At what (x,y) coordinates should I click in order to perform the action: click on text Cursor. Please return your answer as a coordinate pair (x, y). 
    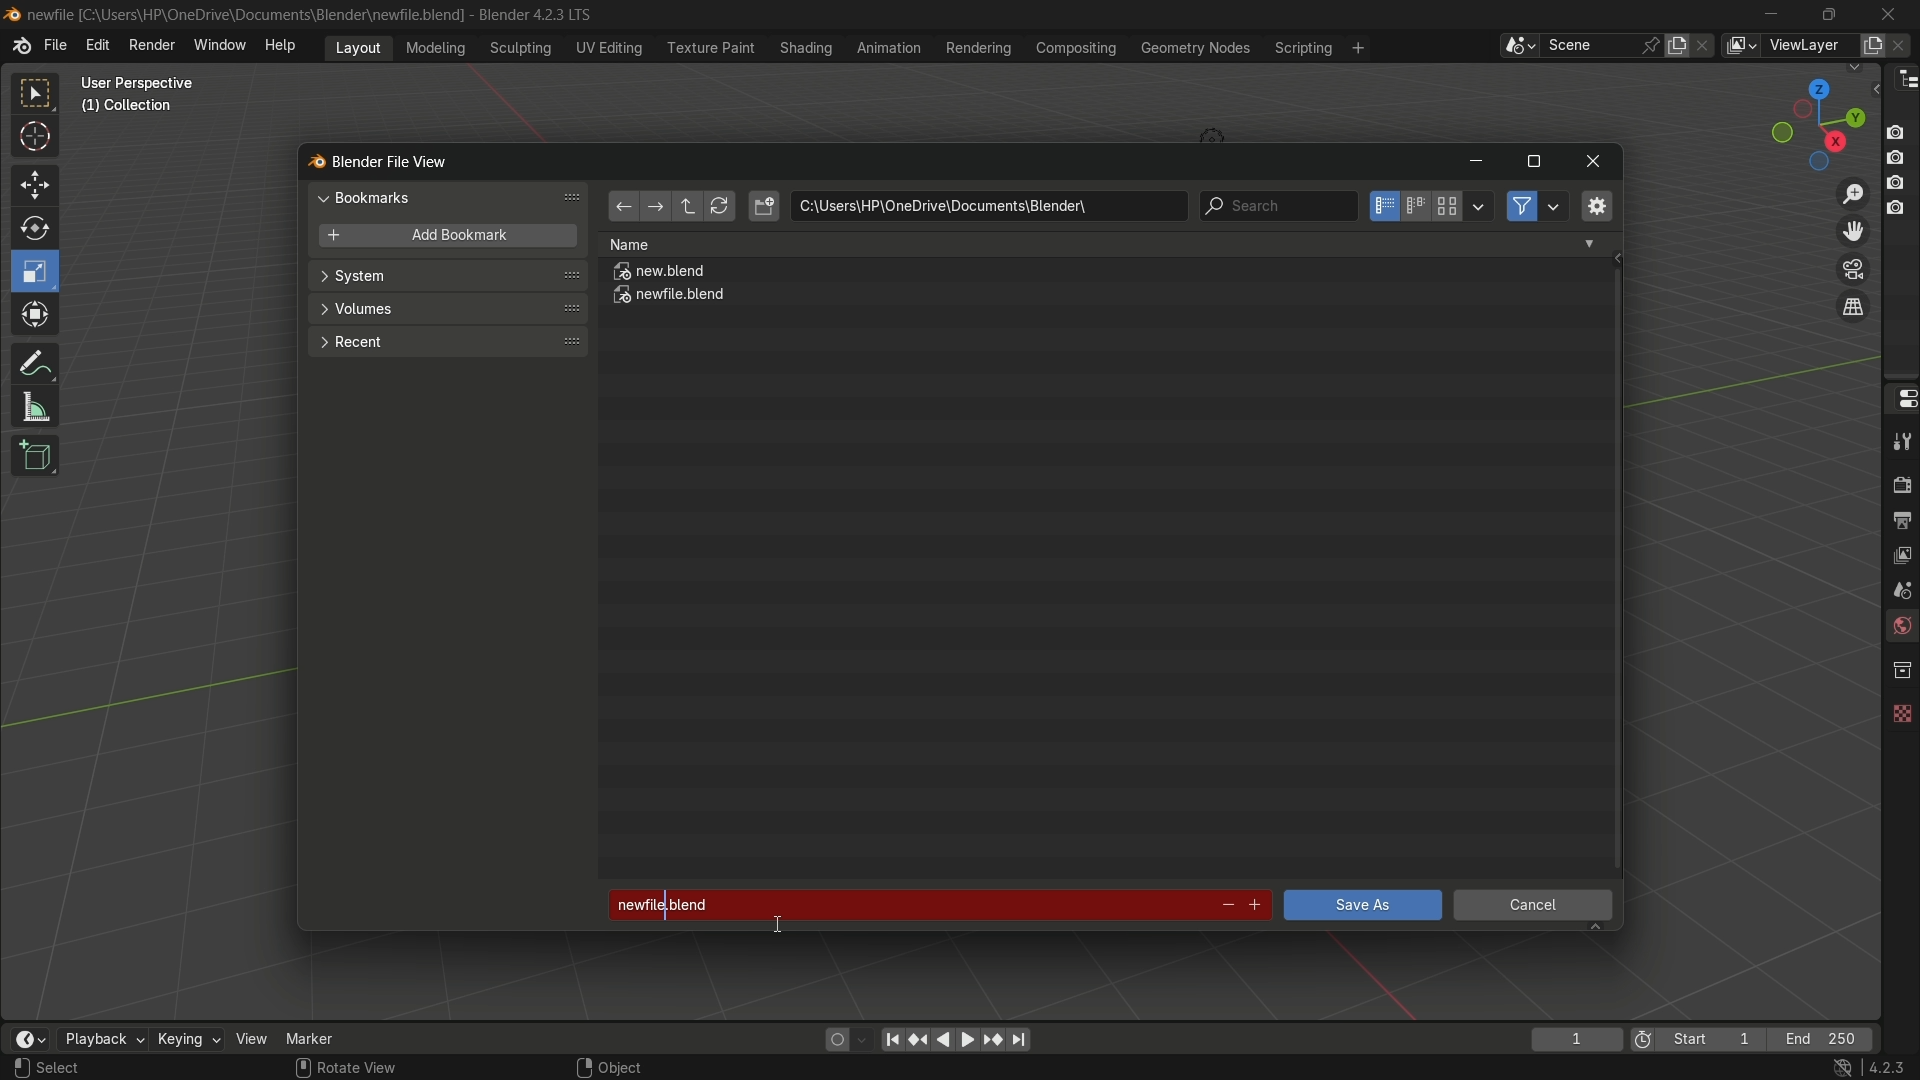
    Looking at the image, I should click on (780, 927).